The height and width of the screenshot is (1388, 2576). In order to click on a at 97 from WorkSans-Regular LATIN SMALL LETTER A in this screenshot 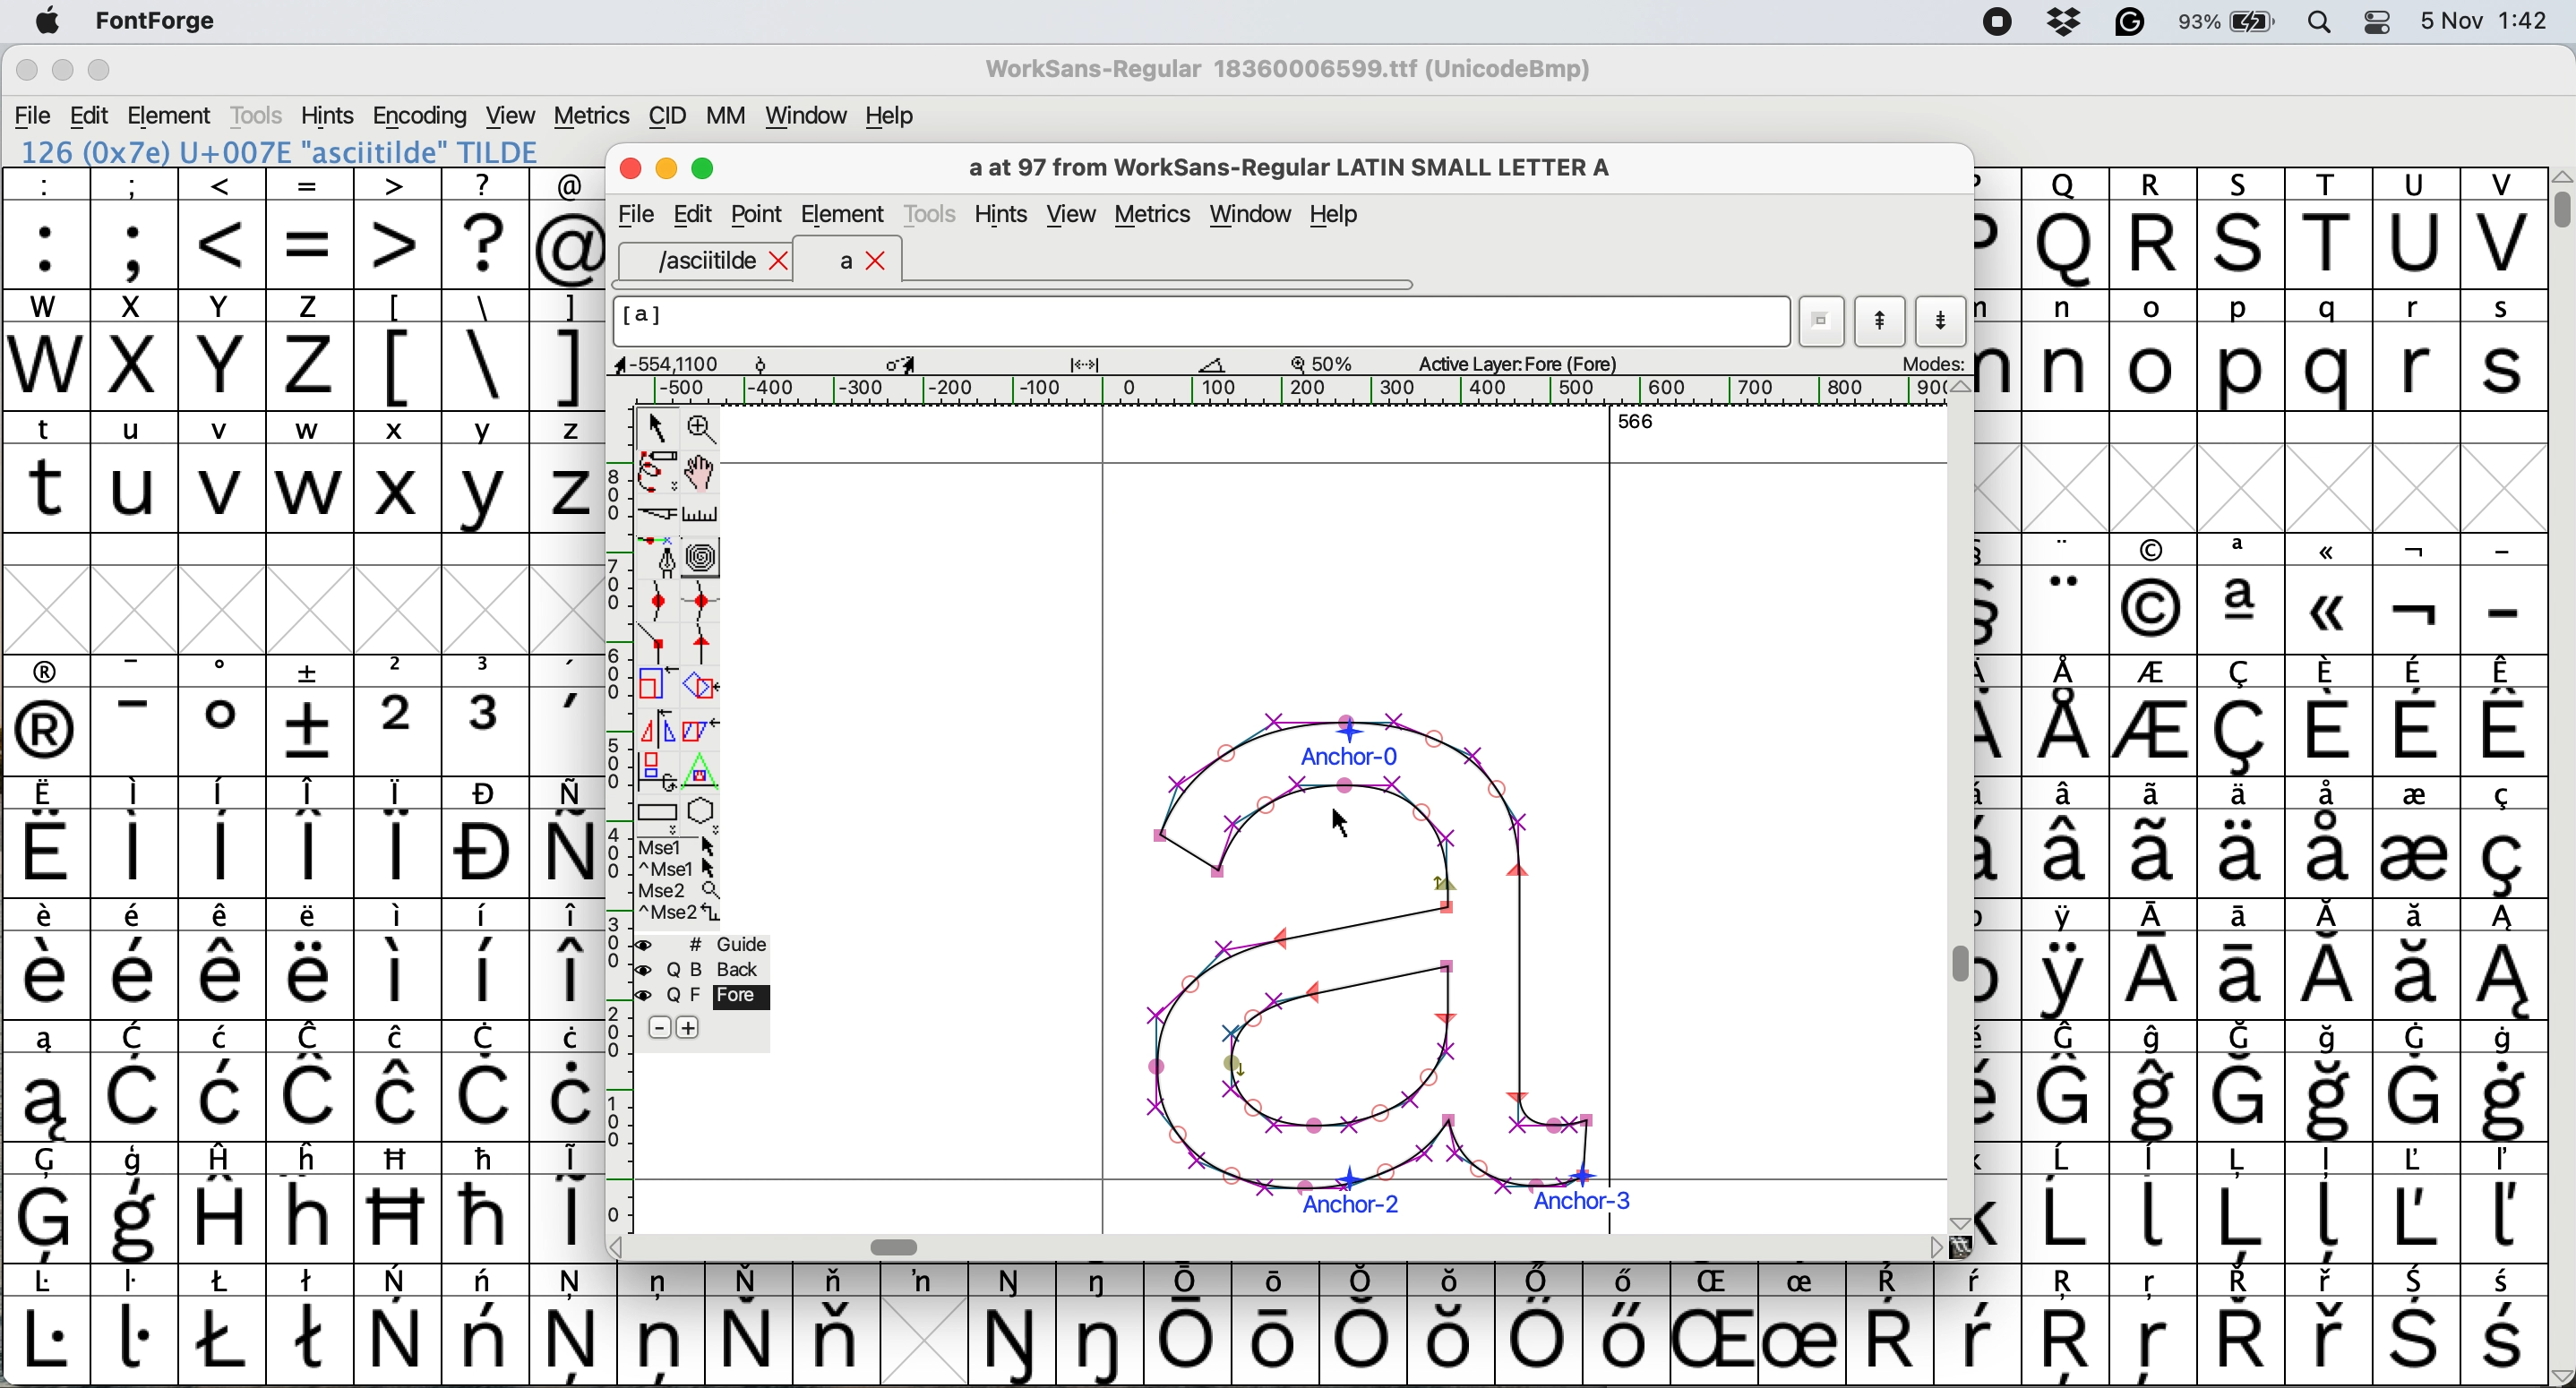, I will do `click(1310, 166)`.